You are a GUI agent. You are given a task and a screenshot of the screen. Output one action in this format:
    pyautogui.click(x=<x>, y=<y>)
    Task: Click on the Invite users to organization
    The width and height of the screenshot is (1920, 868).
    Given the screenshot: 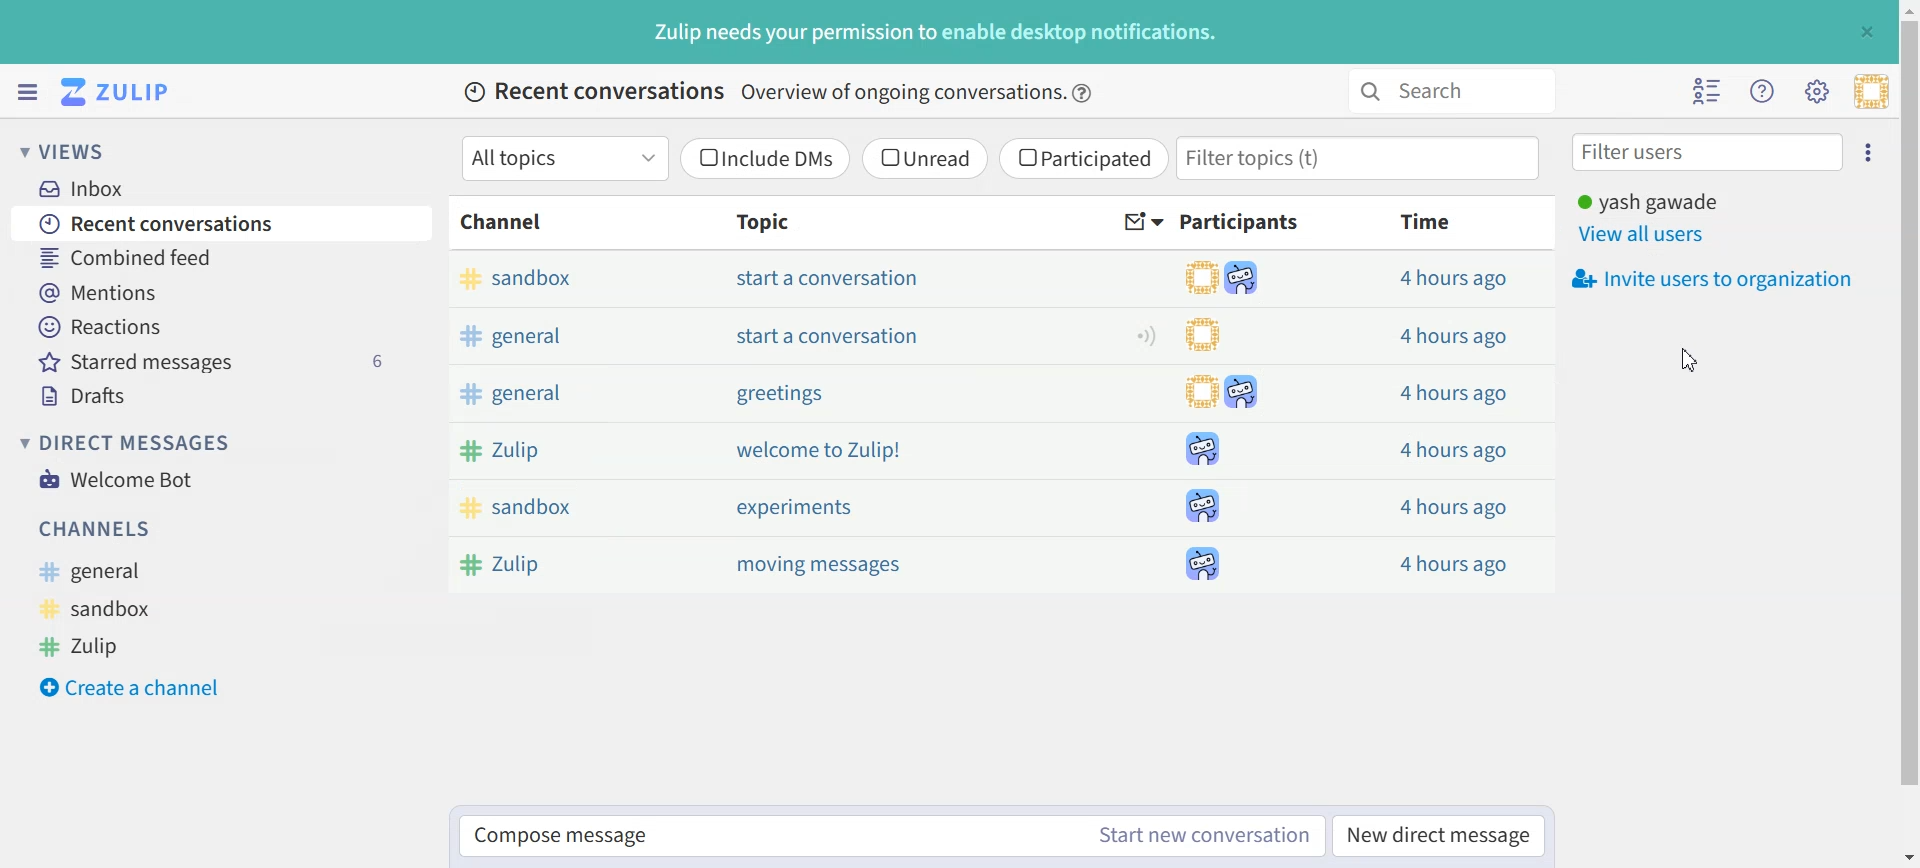 What is the action you would take?
    pyautogui.click(x=1710, y=279)
    